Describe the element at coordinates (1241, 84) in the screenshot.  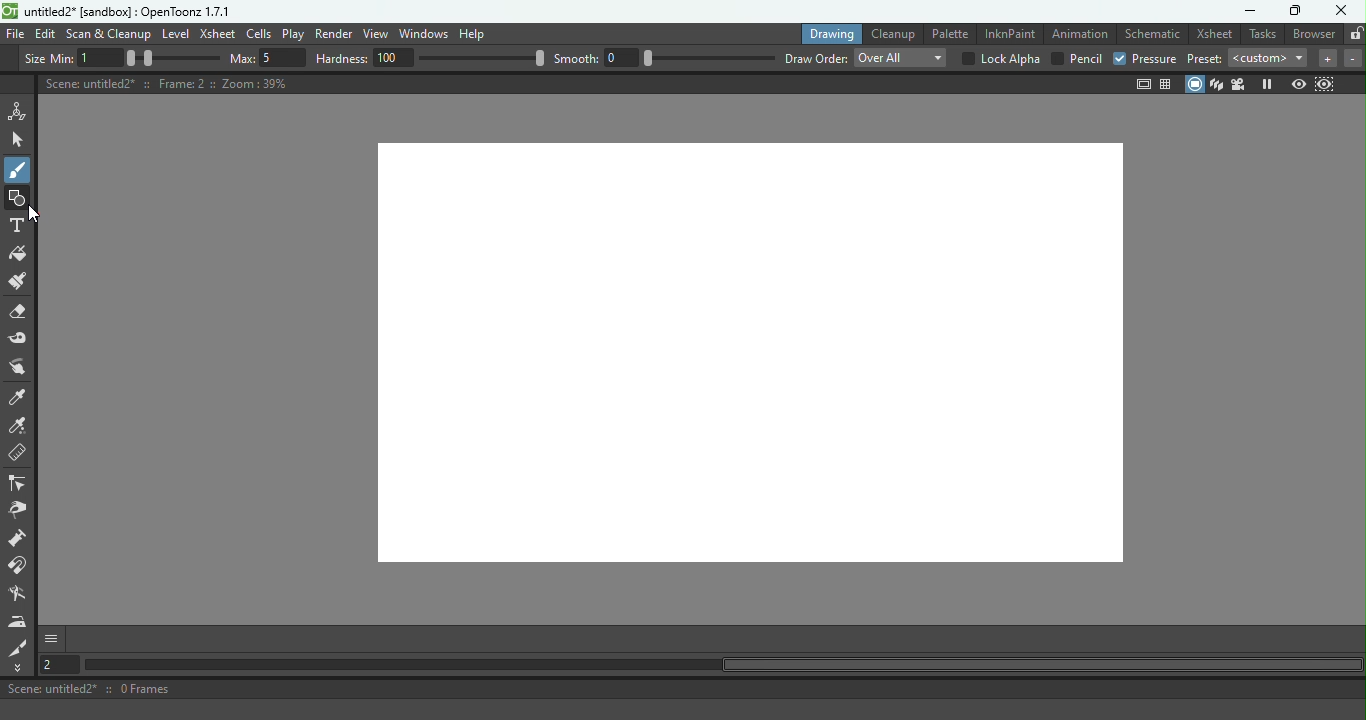
I see `Camera view` at that location.